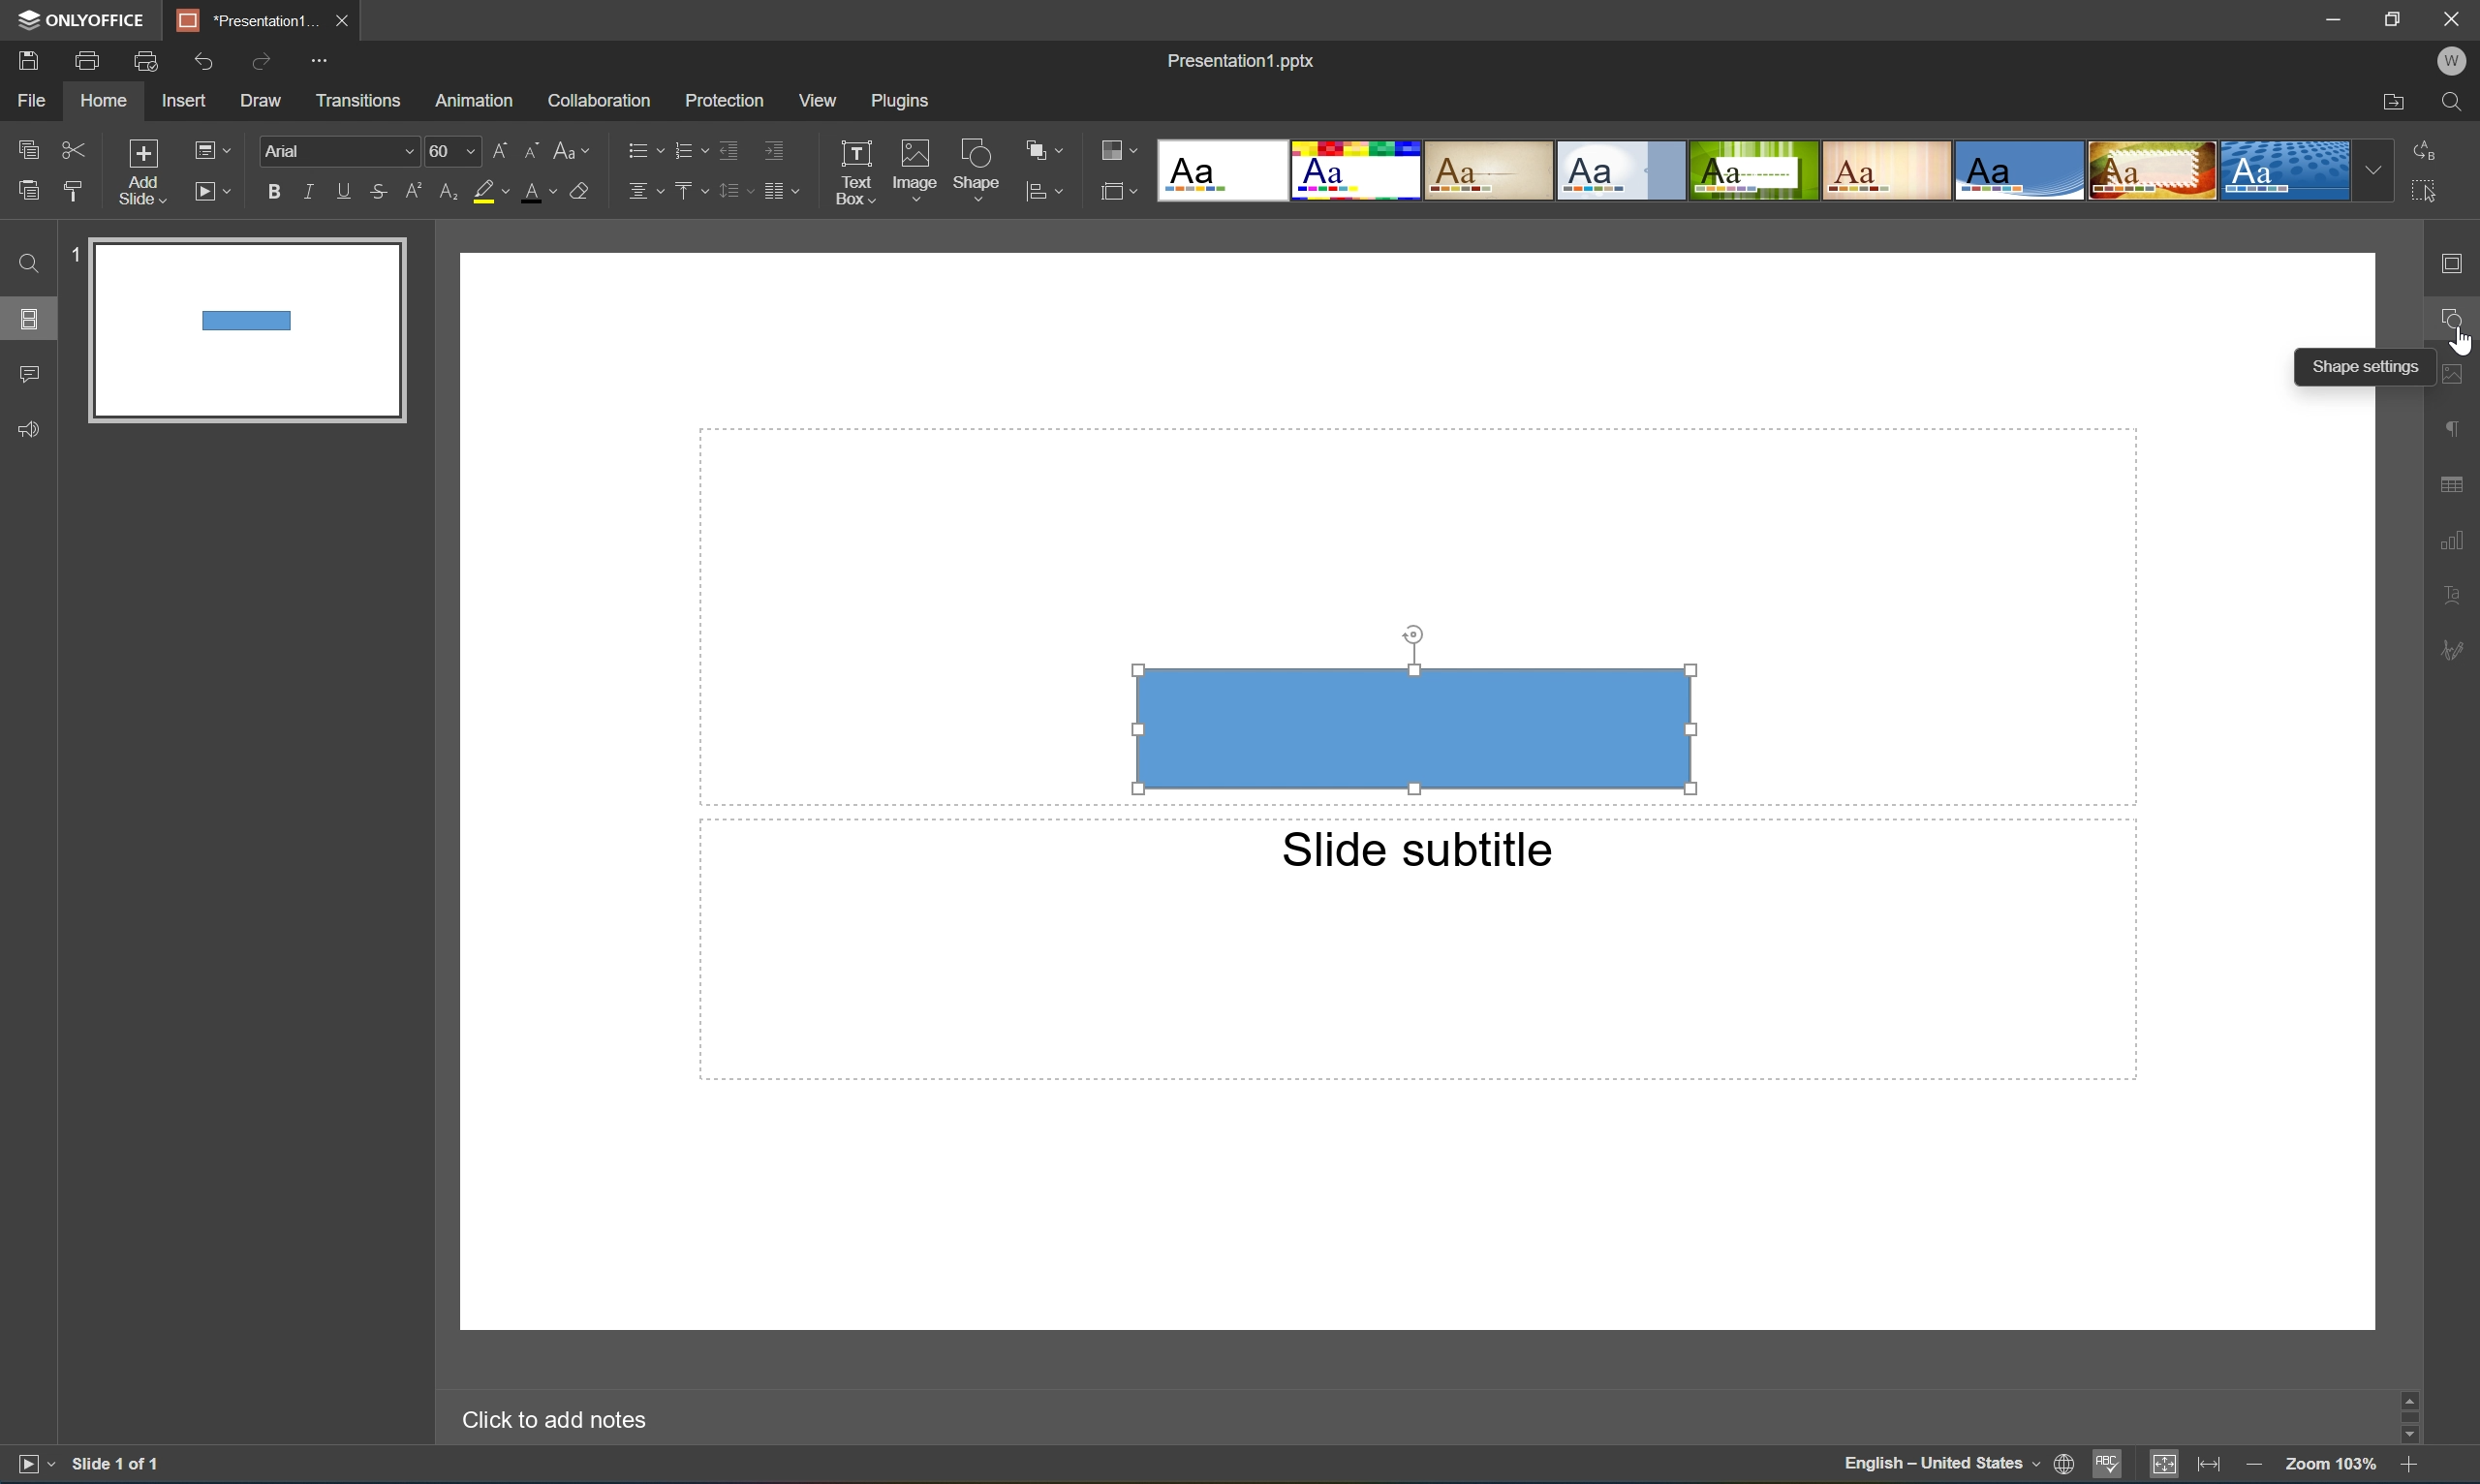 Image resolution: width=2480 pixels, height=1484 pixels. Describe the element at coordinates (73, 188) in the screenshot. I see `Copy style` at that location.